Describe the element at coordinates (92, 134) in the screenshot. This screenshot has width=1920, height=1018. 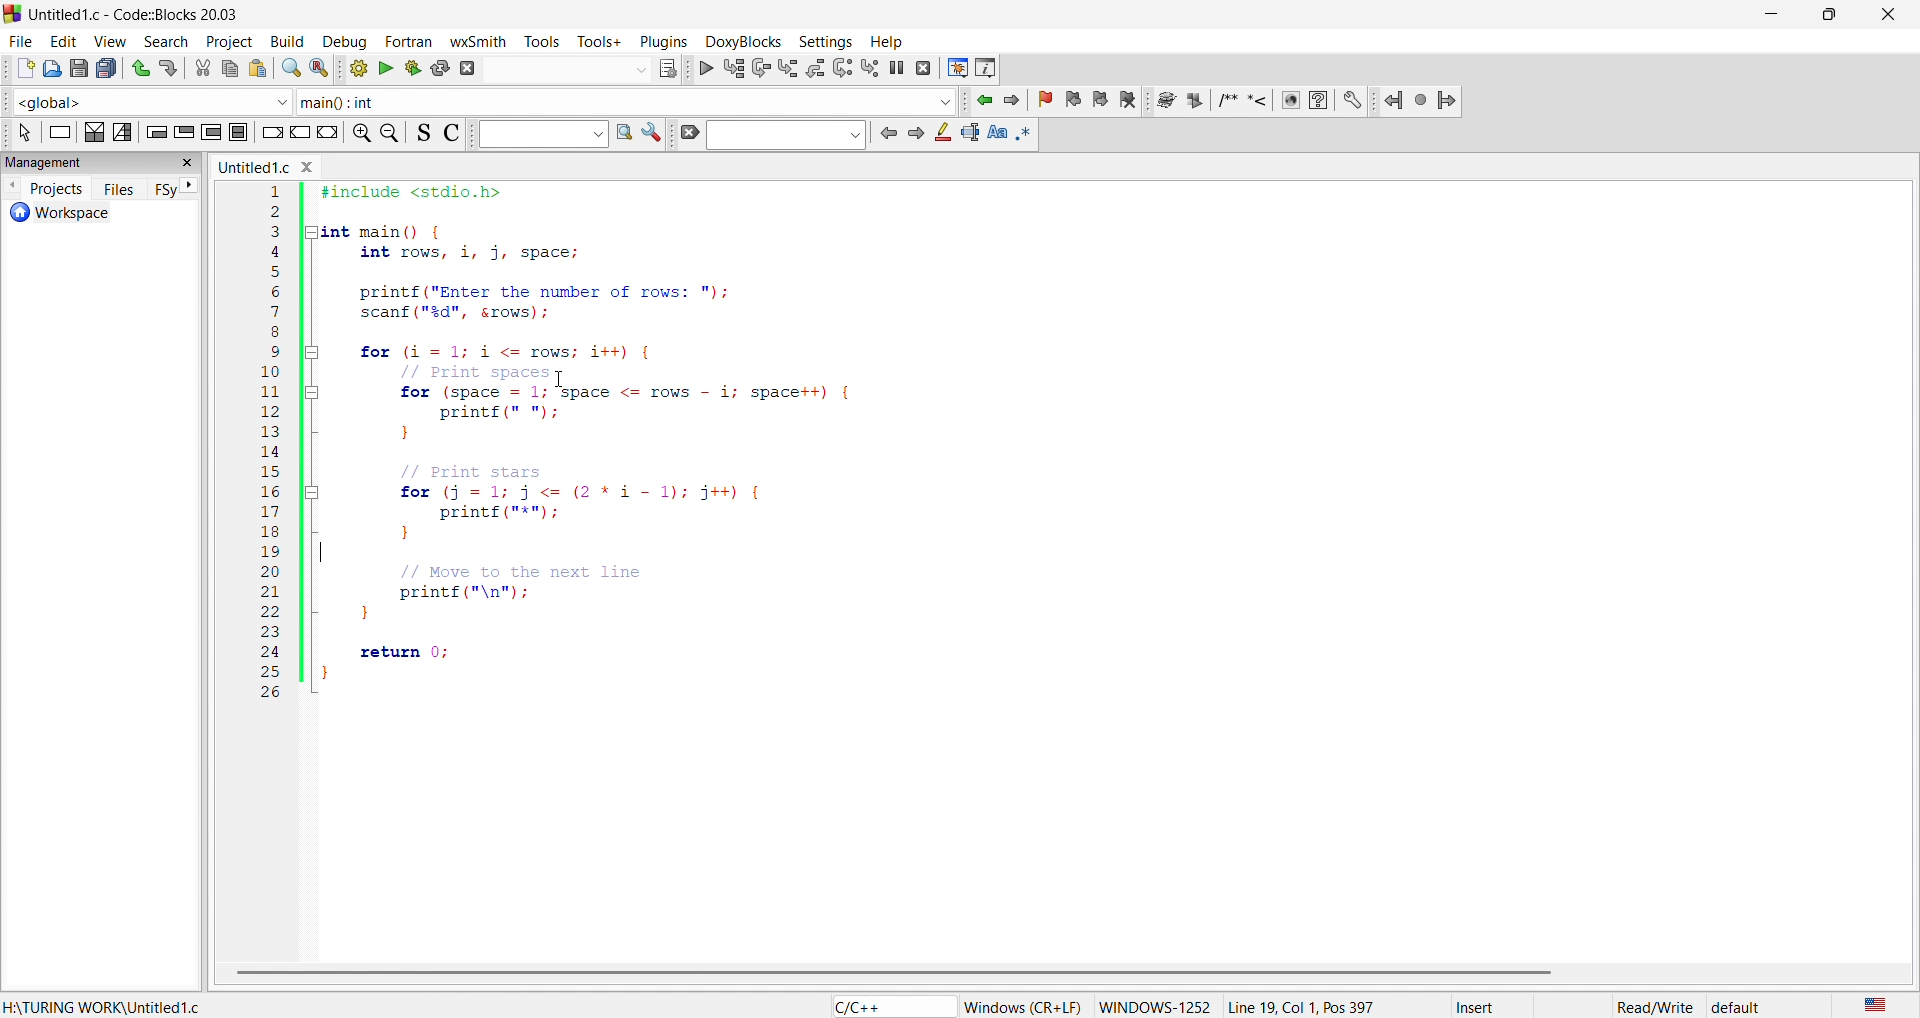
I see `decision` at that location.